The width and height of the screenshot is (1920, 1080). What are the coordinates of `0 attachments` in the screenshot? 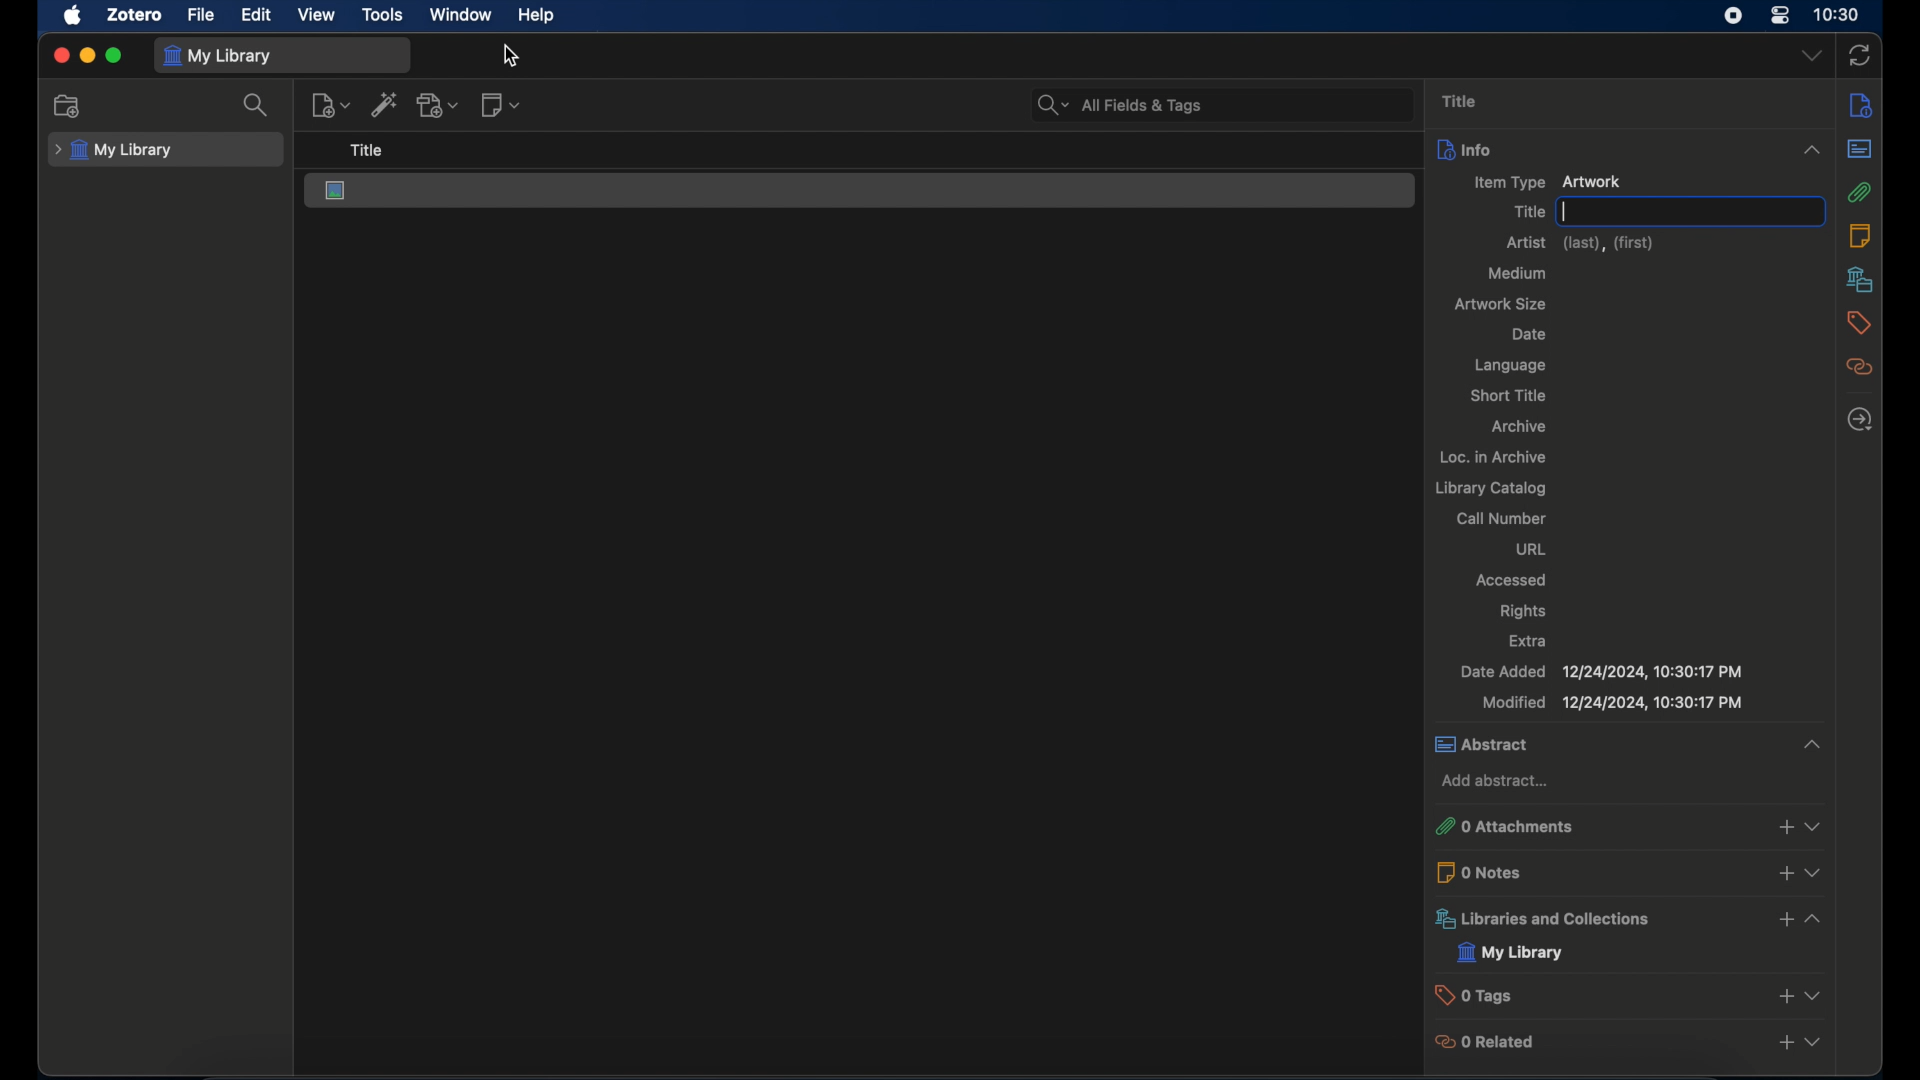 It's located at (1519, 826).